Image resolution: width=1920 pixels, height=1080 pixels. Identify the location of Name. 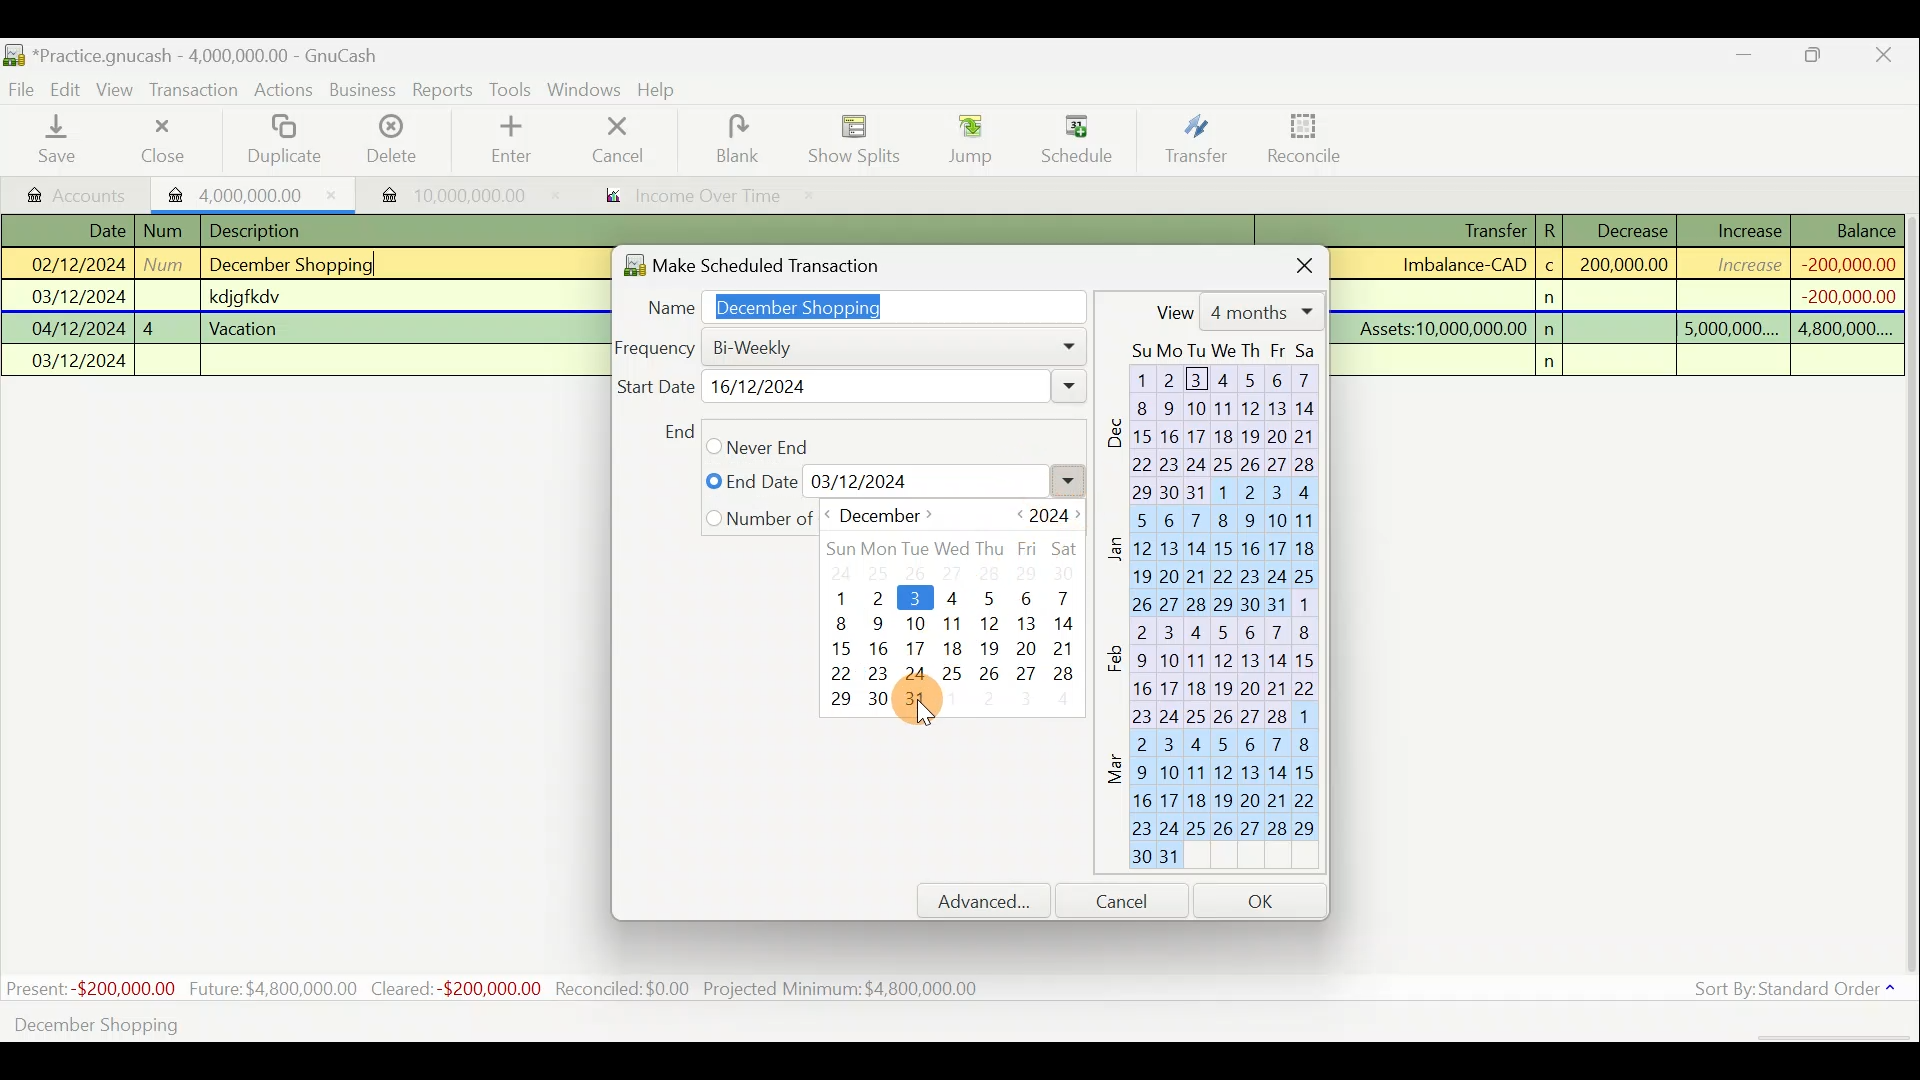
(856, 303).